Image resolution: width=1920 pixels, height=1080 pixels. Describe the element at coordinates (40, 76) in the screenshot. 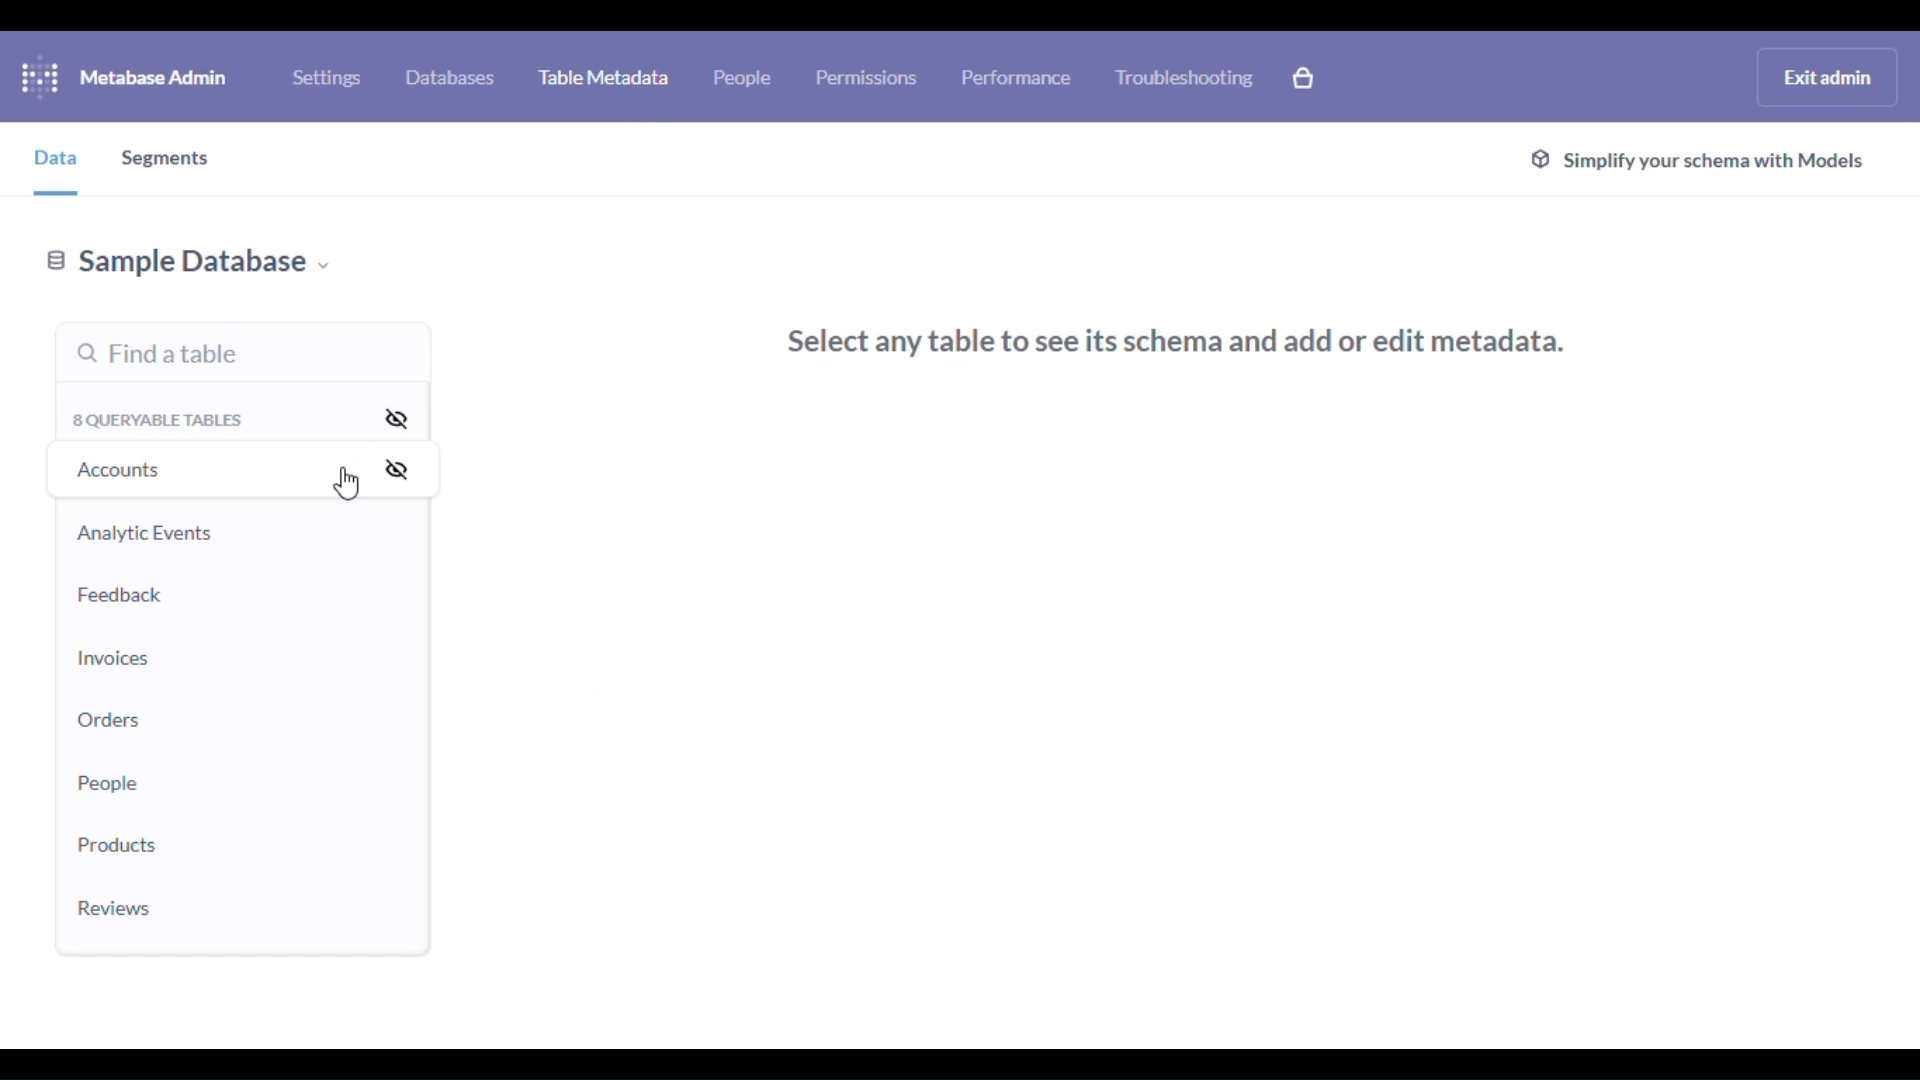

I see `logo` at that location.